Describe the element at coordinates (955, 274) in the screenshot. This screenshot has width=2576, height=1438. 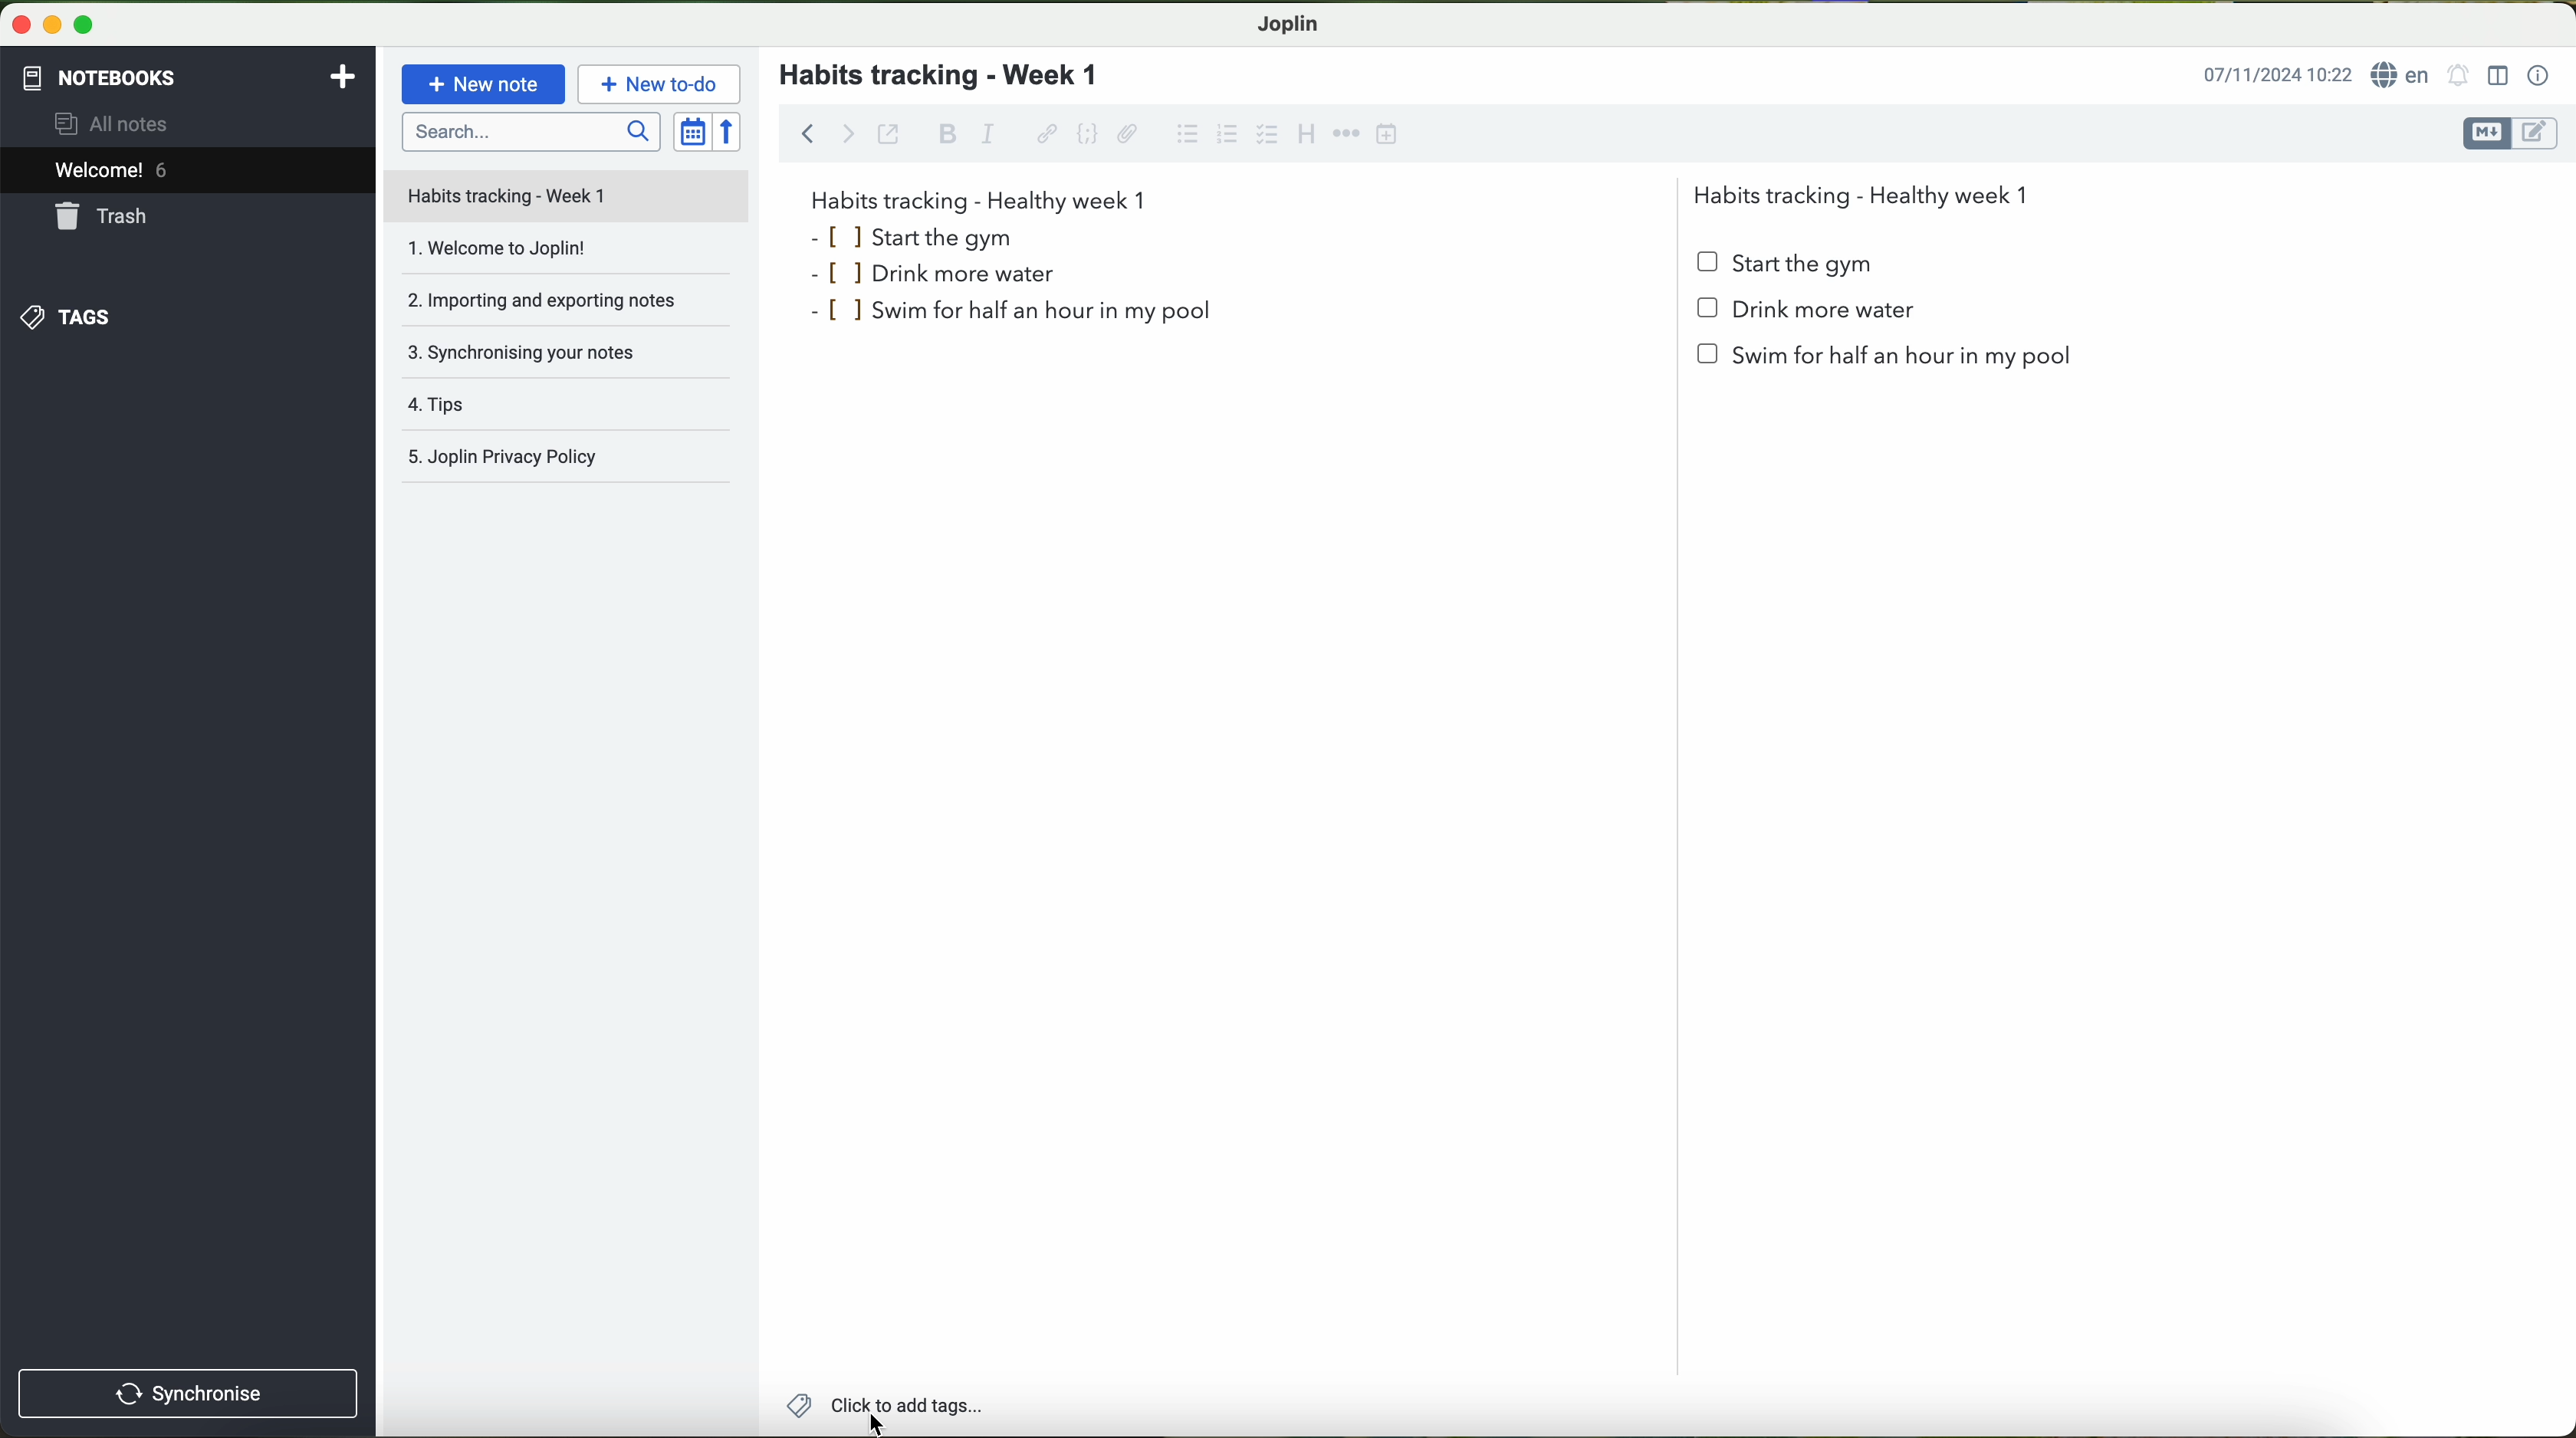
I see `drink more water` at that location.